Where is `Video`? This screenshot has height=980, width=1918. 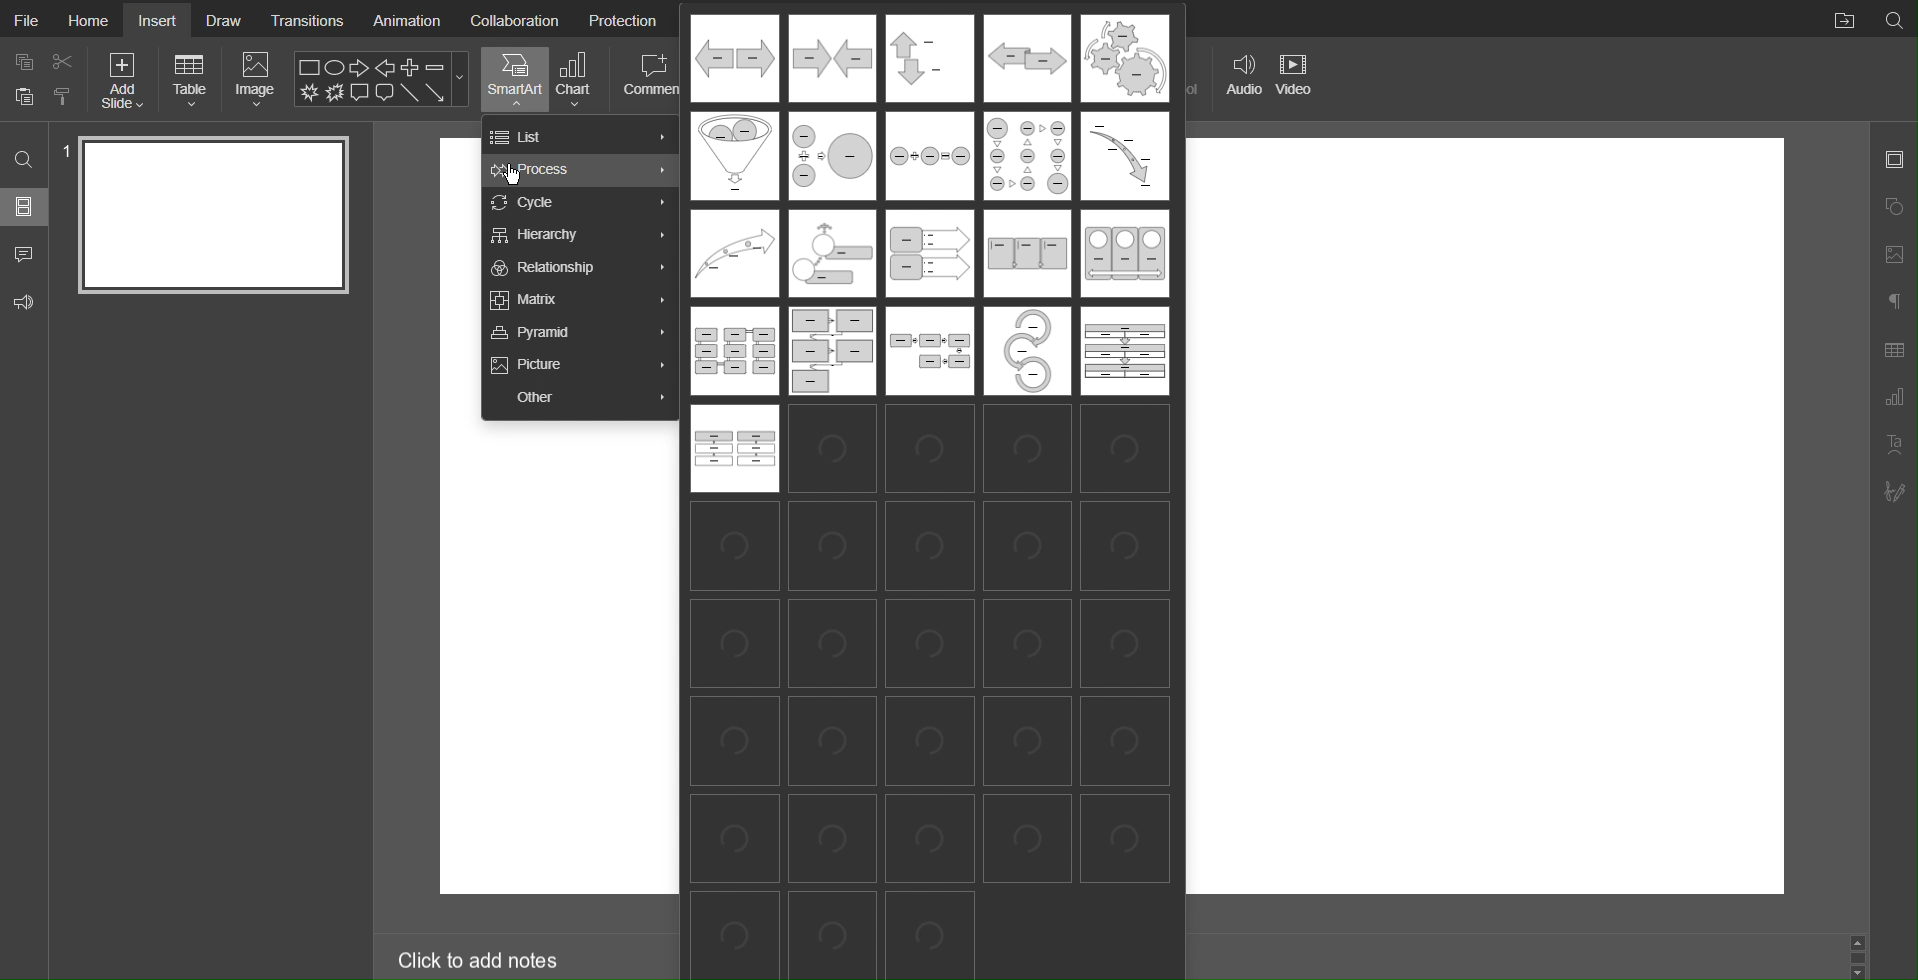 Video is located at coordinates (1297, 80).